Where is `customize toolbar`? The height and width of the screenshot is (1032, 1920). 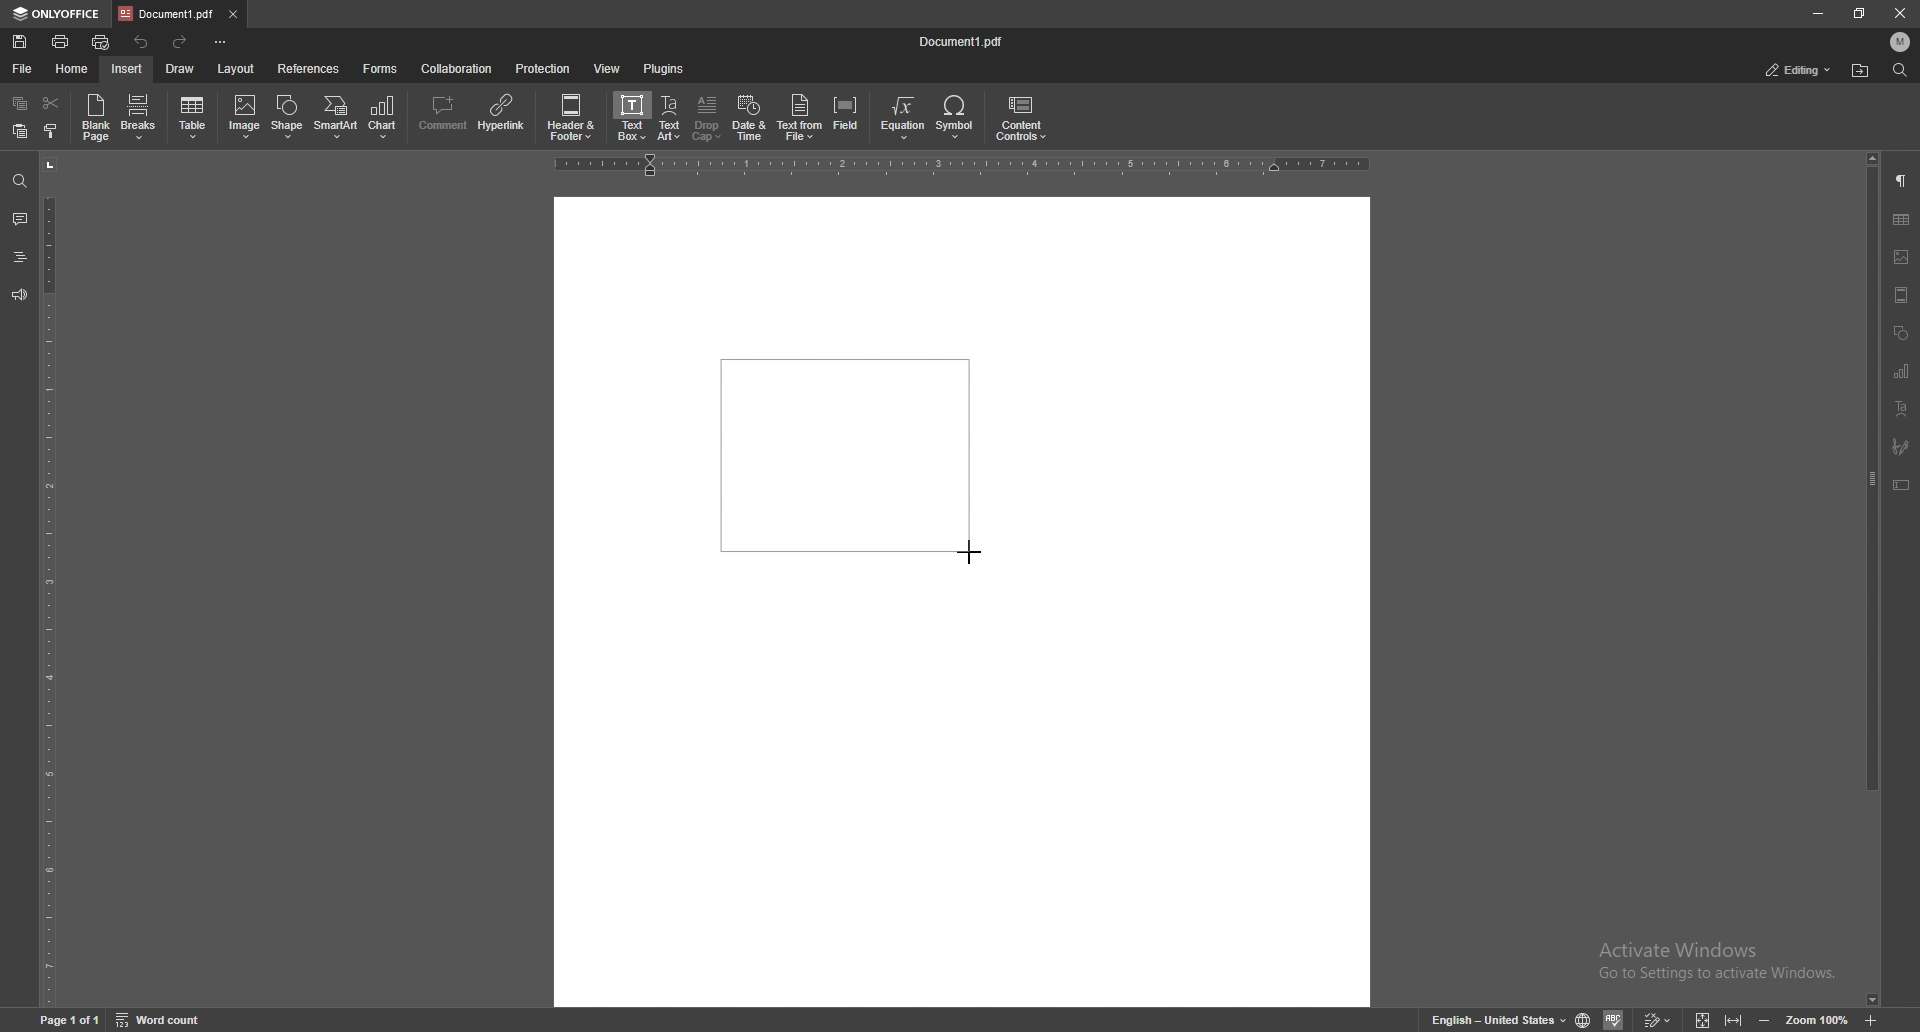
customize toolbar is located at coordinates (219, 40).